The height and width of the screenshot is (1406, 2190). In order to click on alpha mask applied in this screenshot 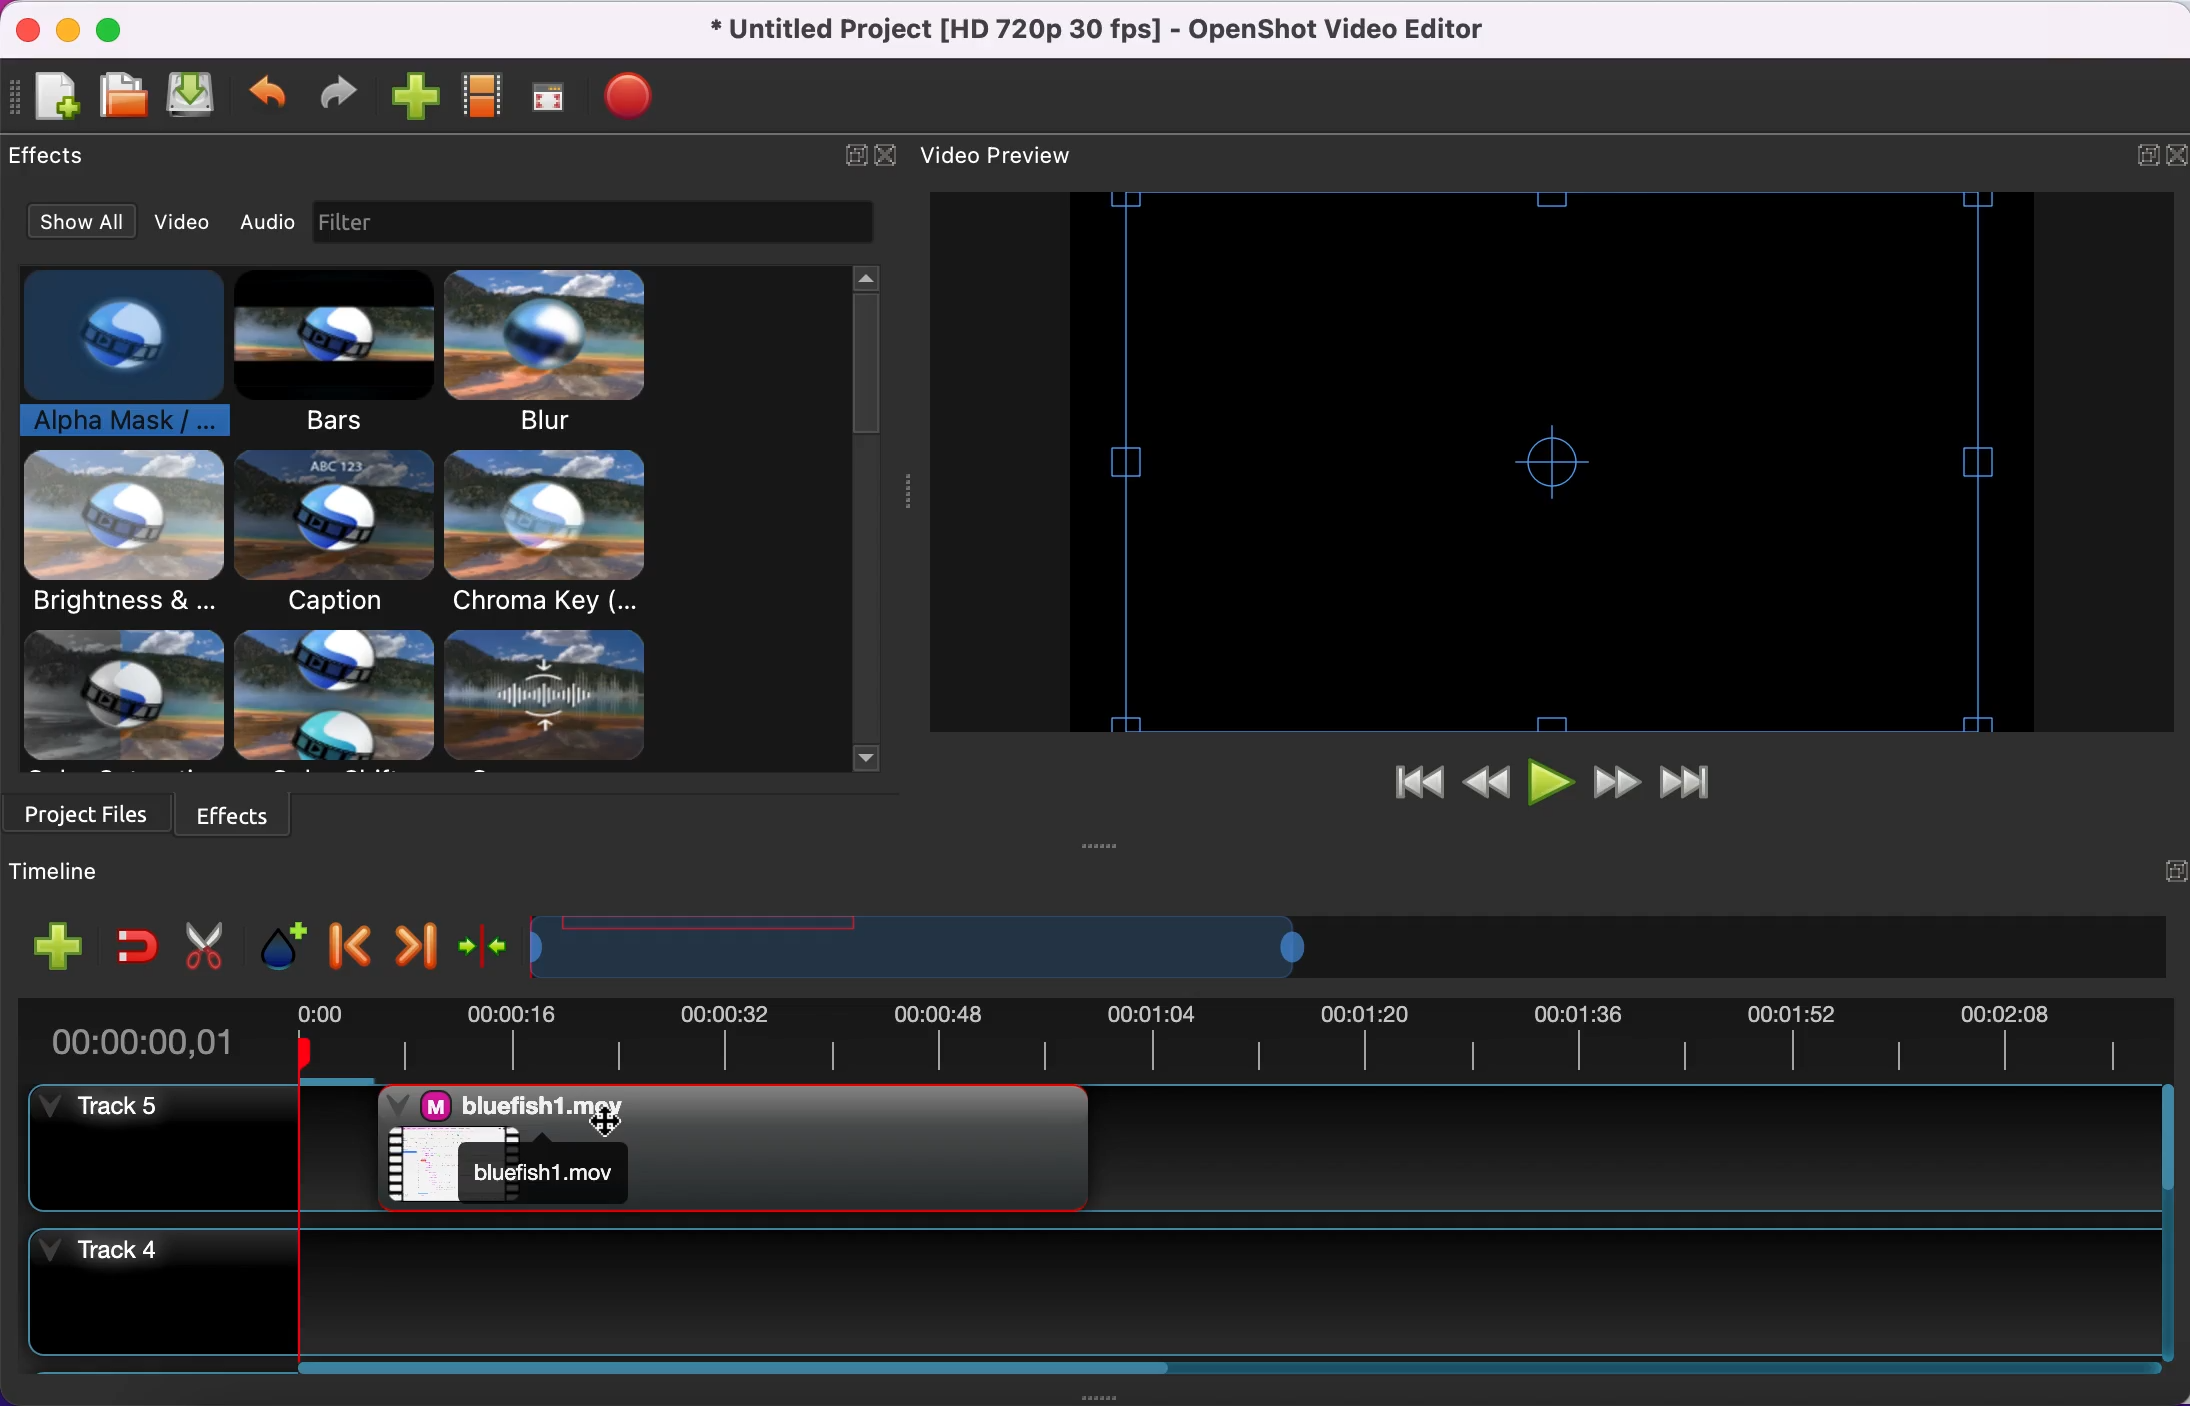, I will do `click(750, 1152)`.